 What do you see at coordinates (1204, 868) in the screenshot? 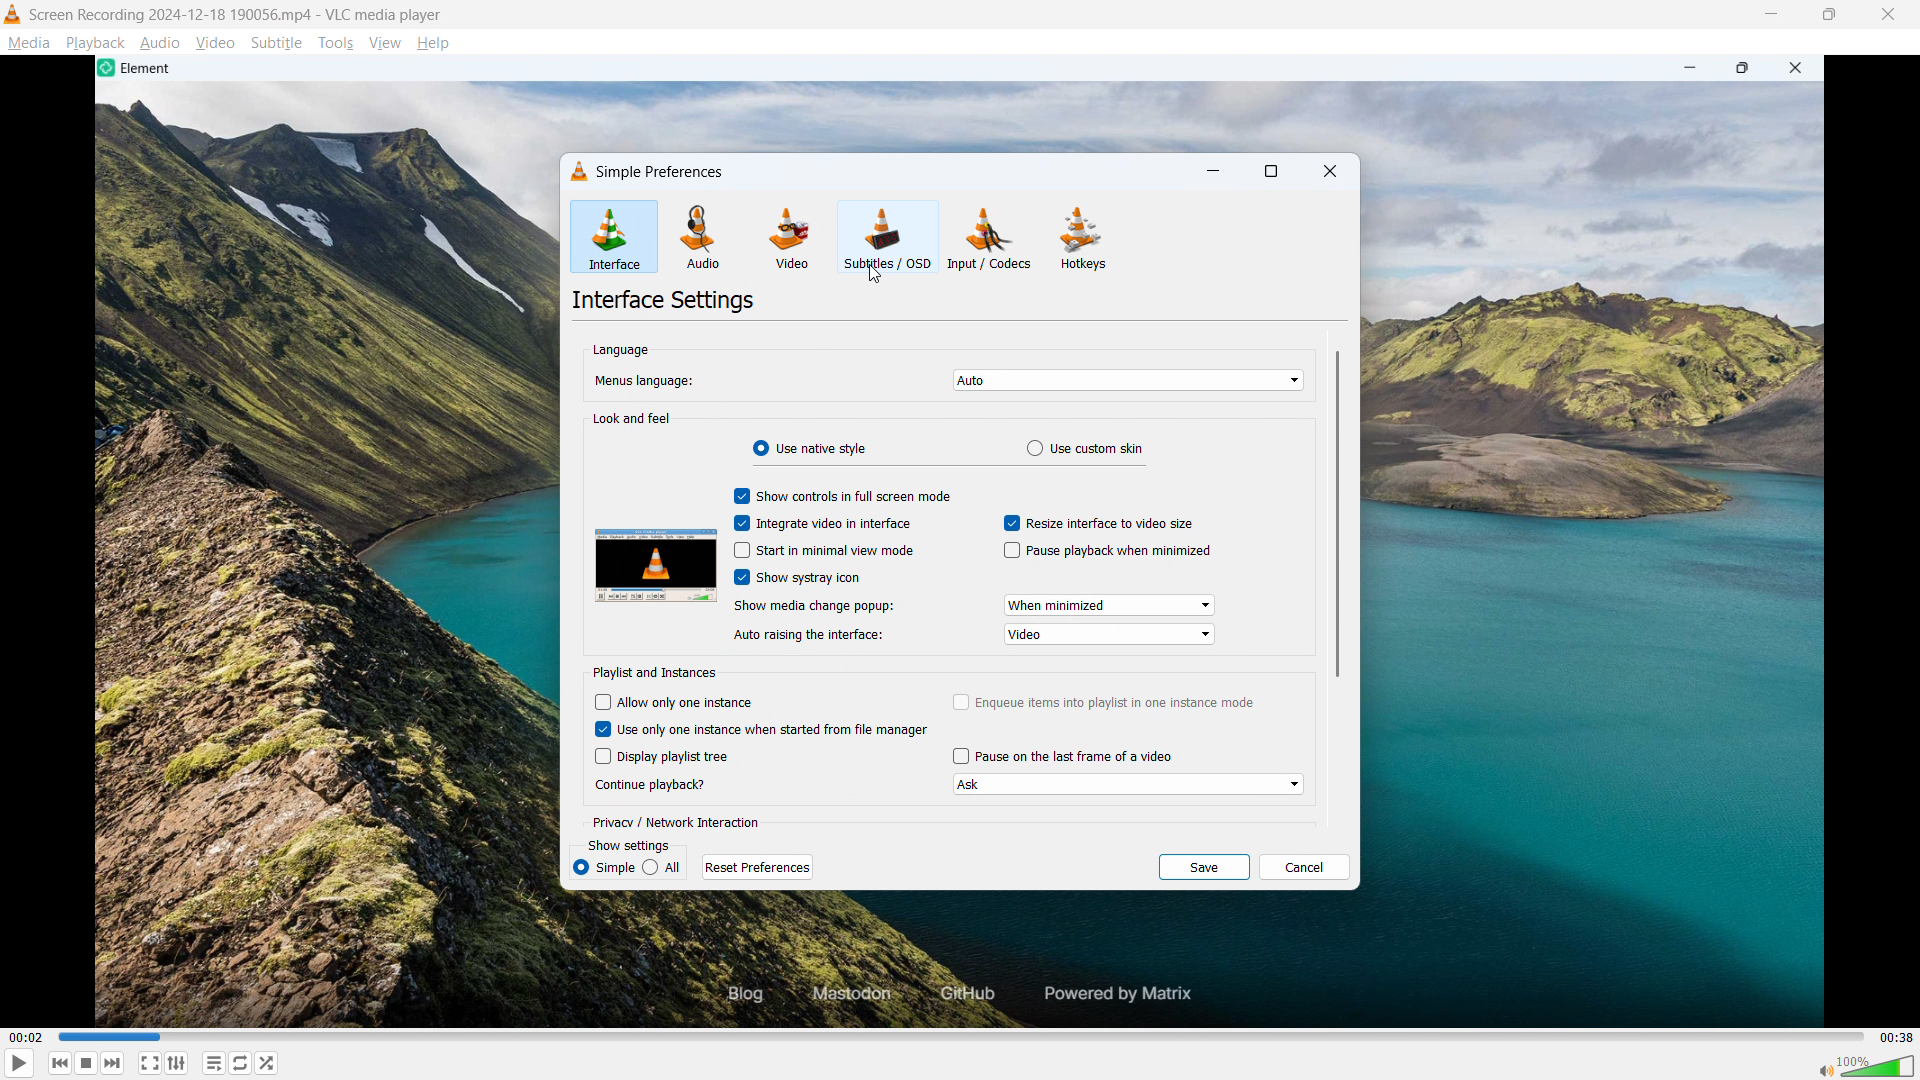
I see `save` at bounding box center [1204, 868].